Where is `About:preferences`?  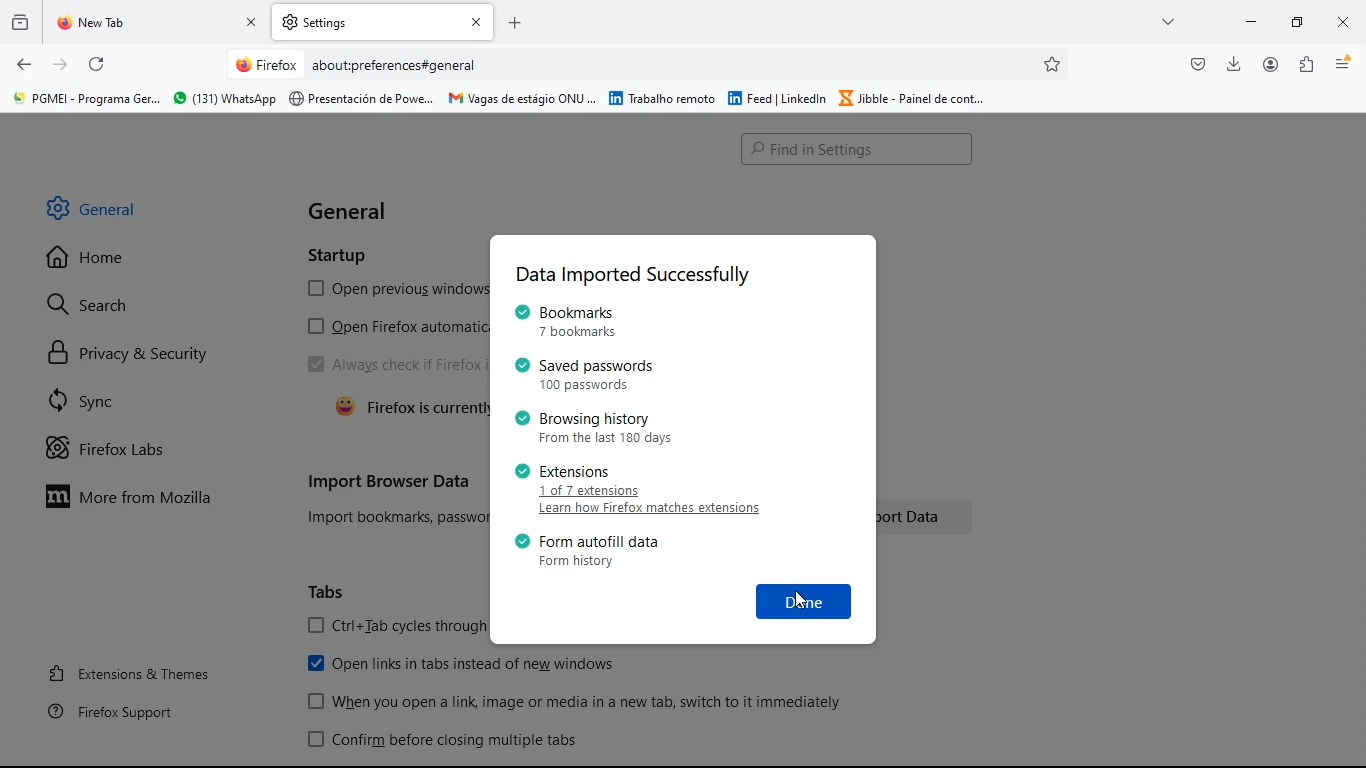 About:preferences is located at coordinates (366, 65).